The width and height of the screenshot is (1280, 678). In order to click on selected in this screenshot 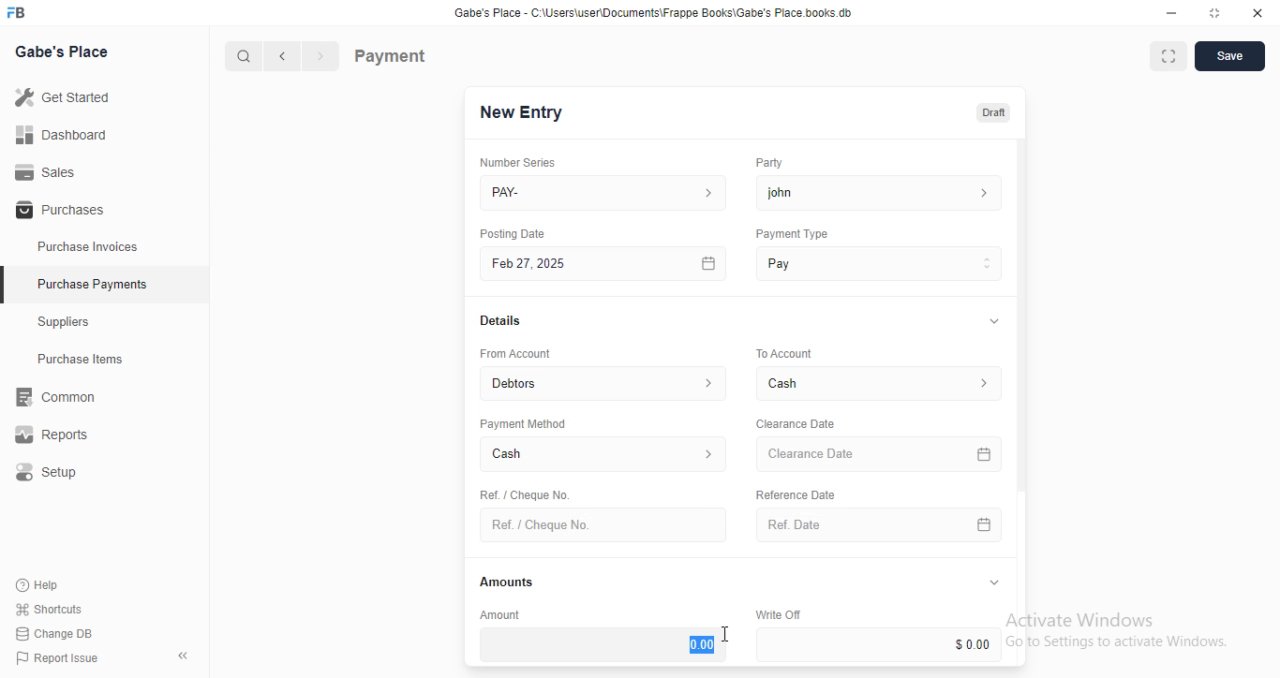, I will do `click(8, 287)`.